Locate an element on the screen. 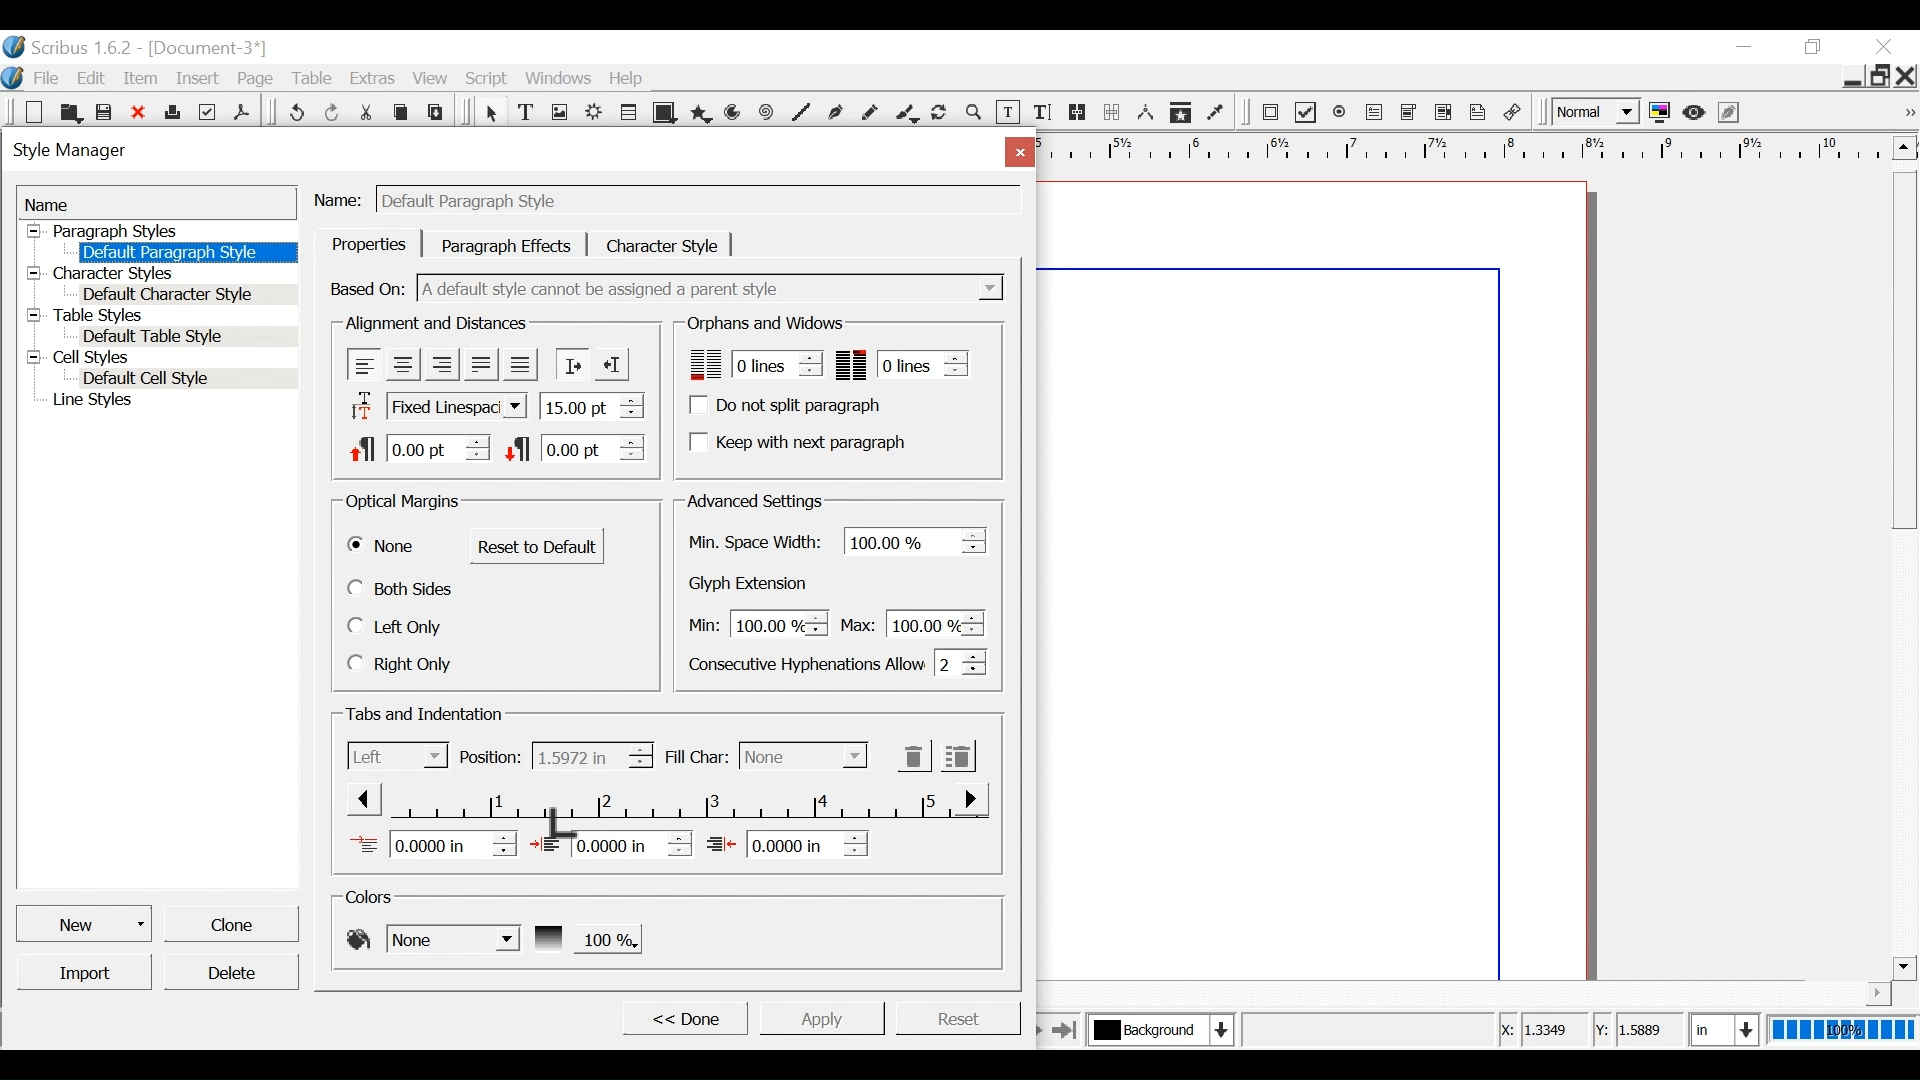 The height and width of the screenshot is (1080, 1920). Align left is located at coordinates (365, 364).